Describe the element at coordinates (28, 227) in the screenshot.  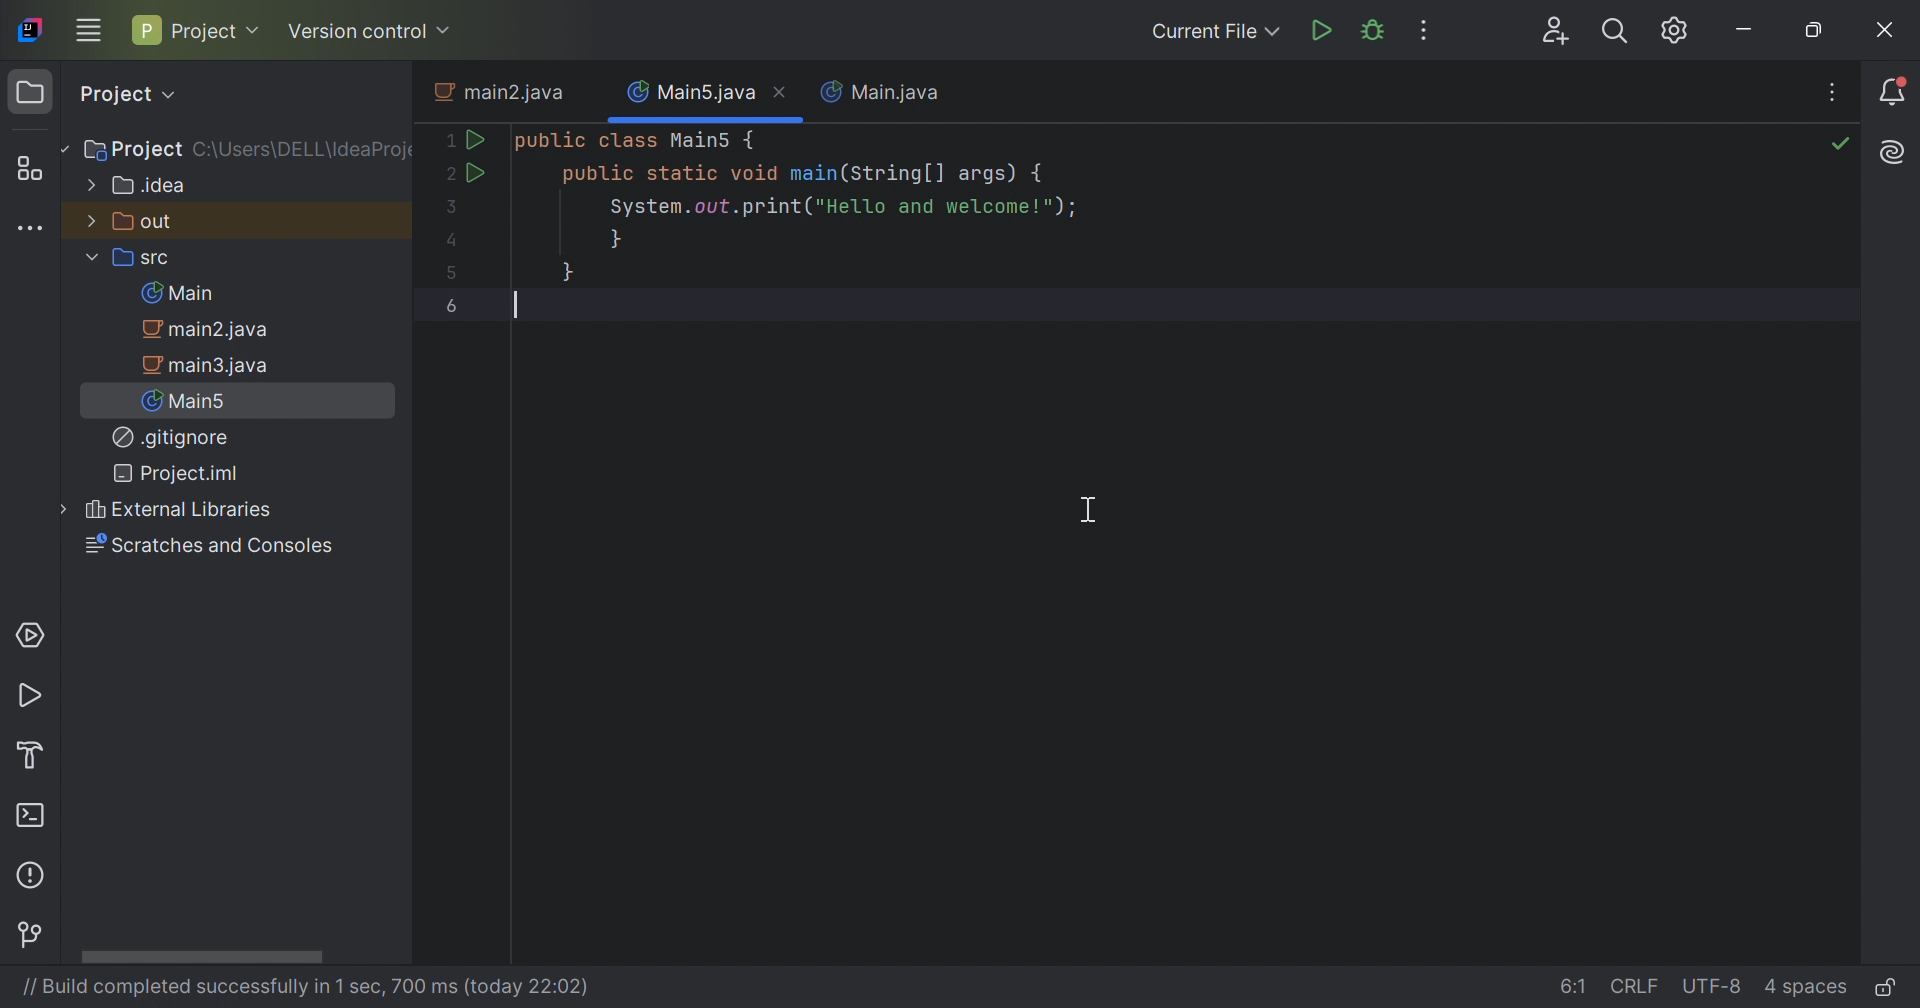
I see `More tool windows` at that location.